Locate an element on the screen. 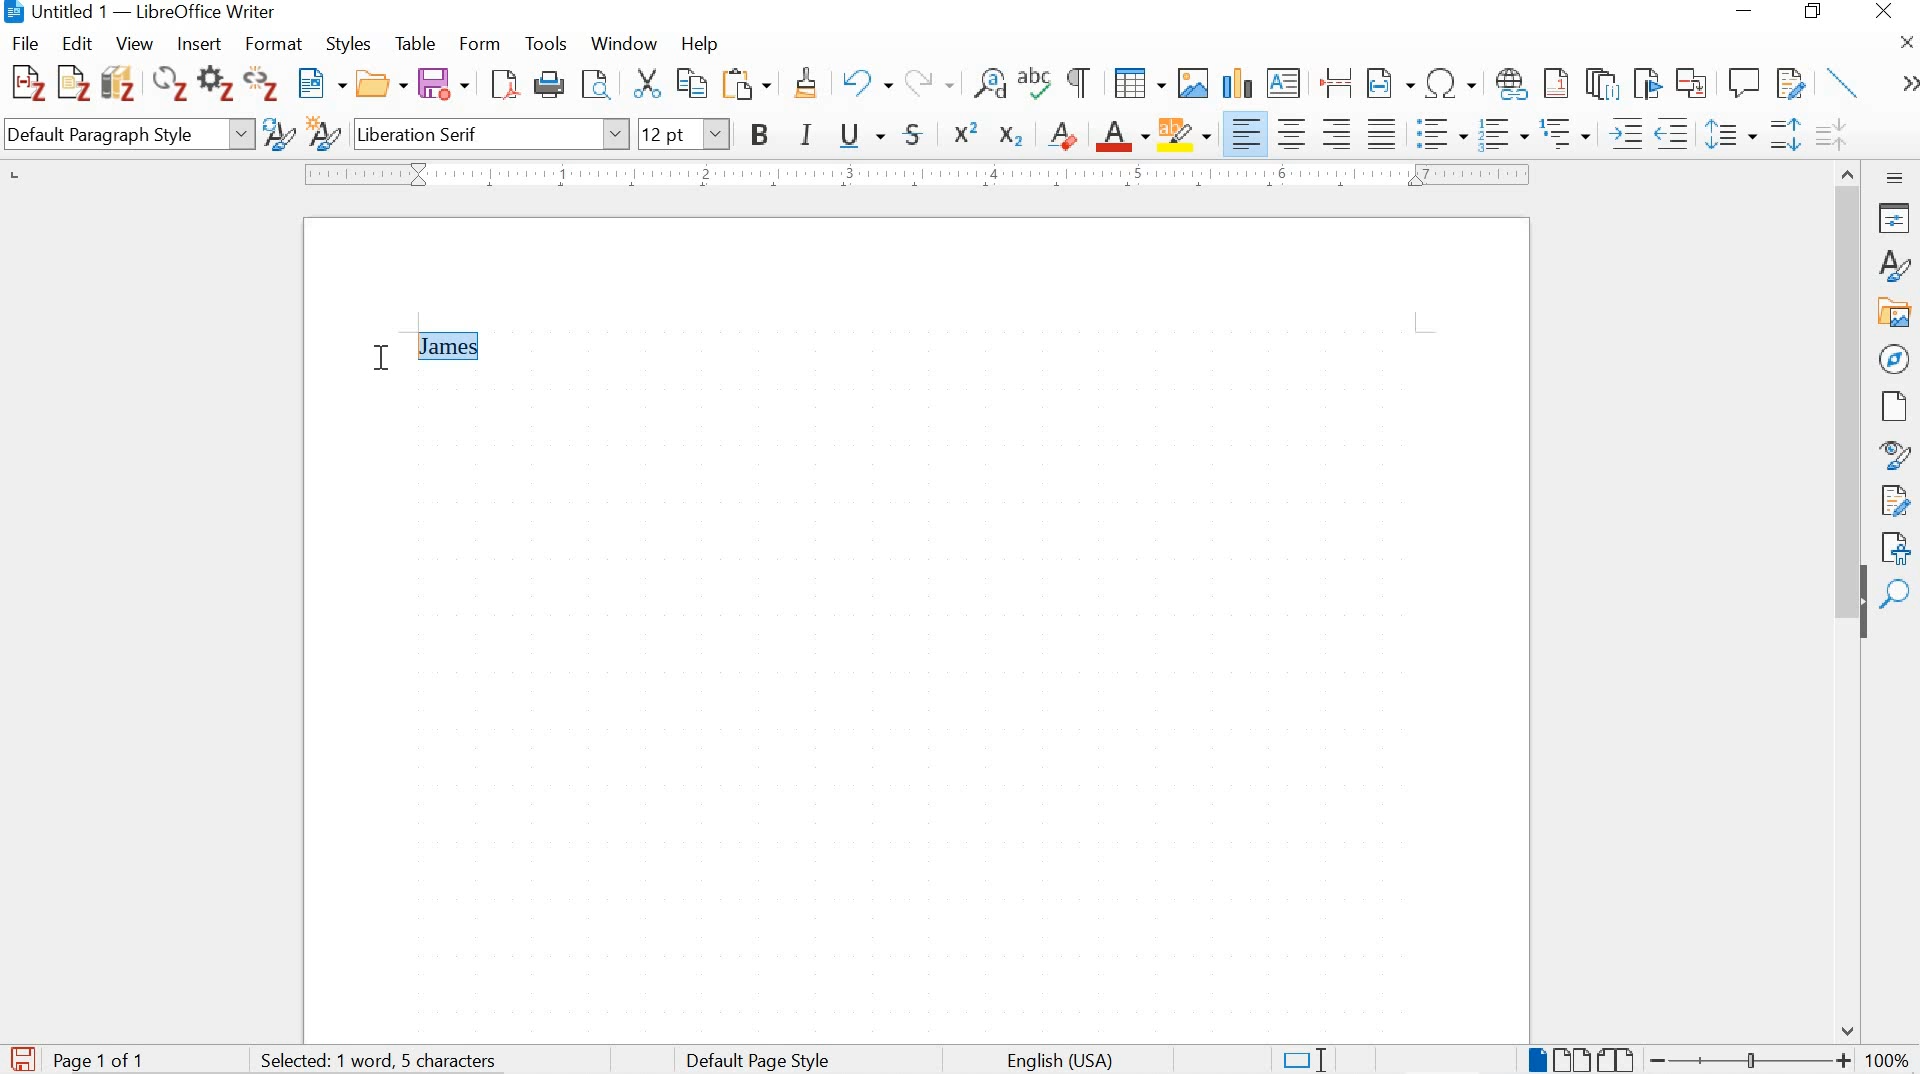  underline is located at coordinates (862, 137).